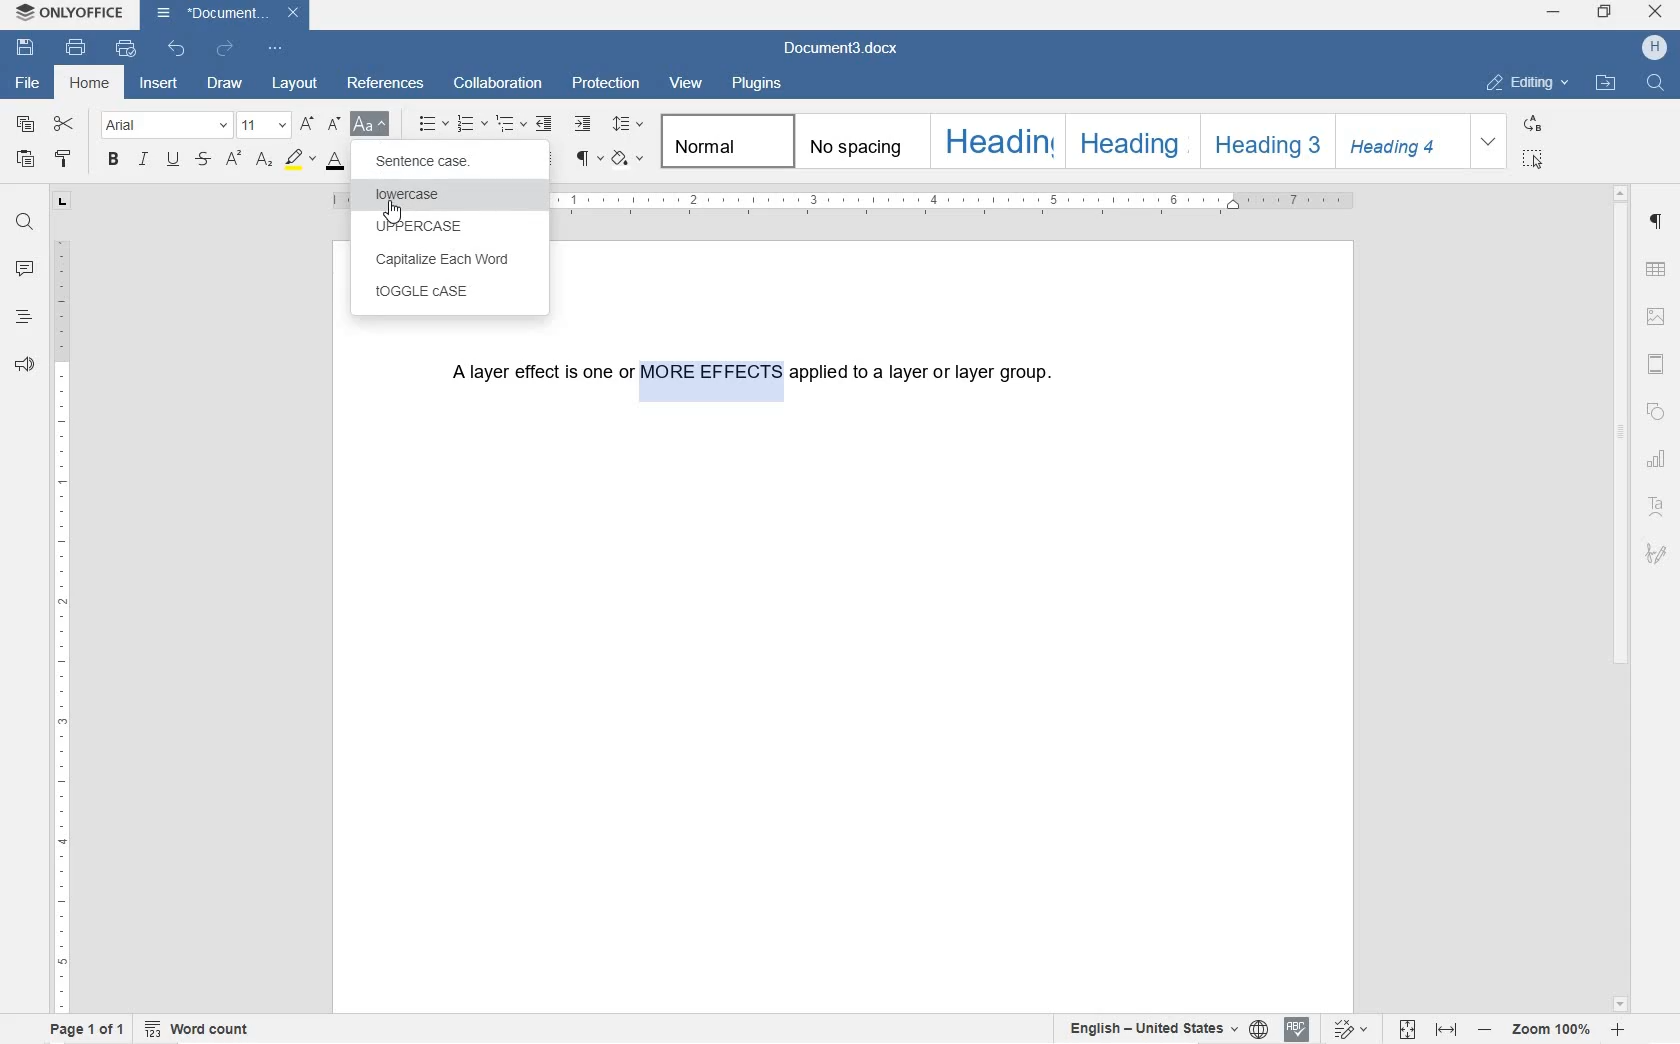  I want to click on SHADING, so click(629, 158).